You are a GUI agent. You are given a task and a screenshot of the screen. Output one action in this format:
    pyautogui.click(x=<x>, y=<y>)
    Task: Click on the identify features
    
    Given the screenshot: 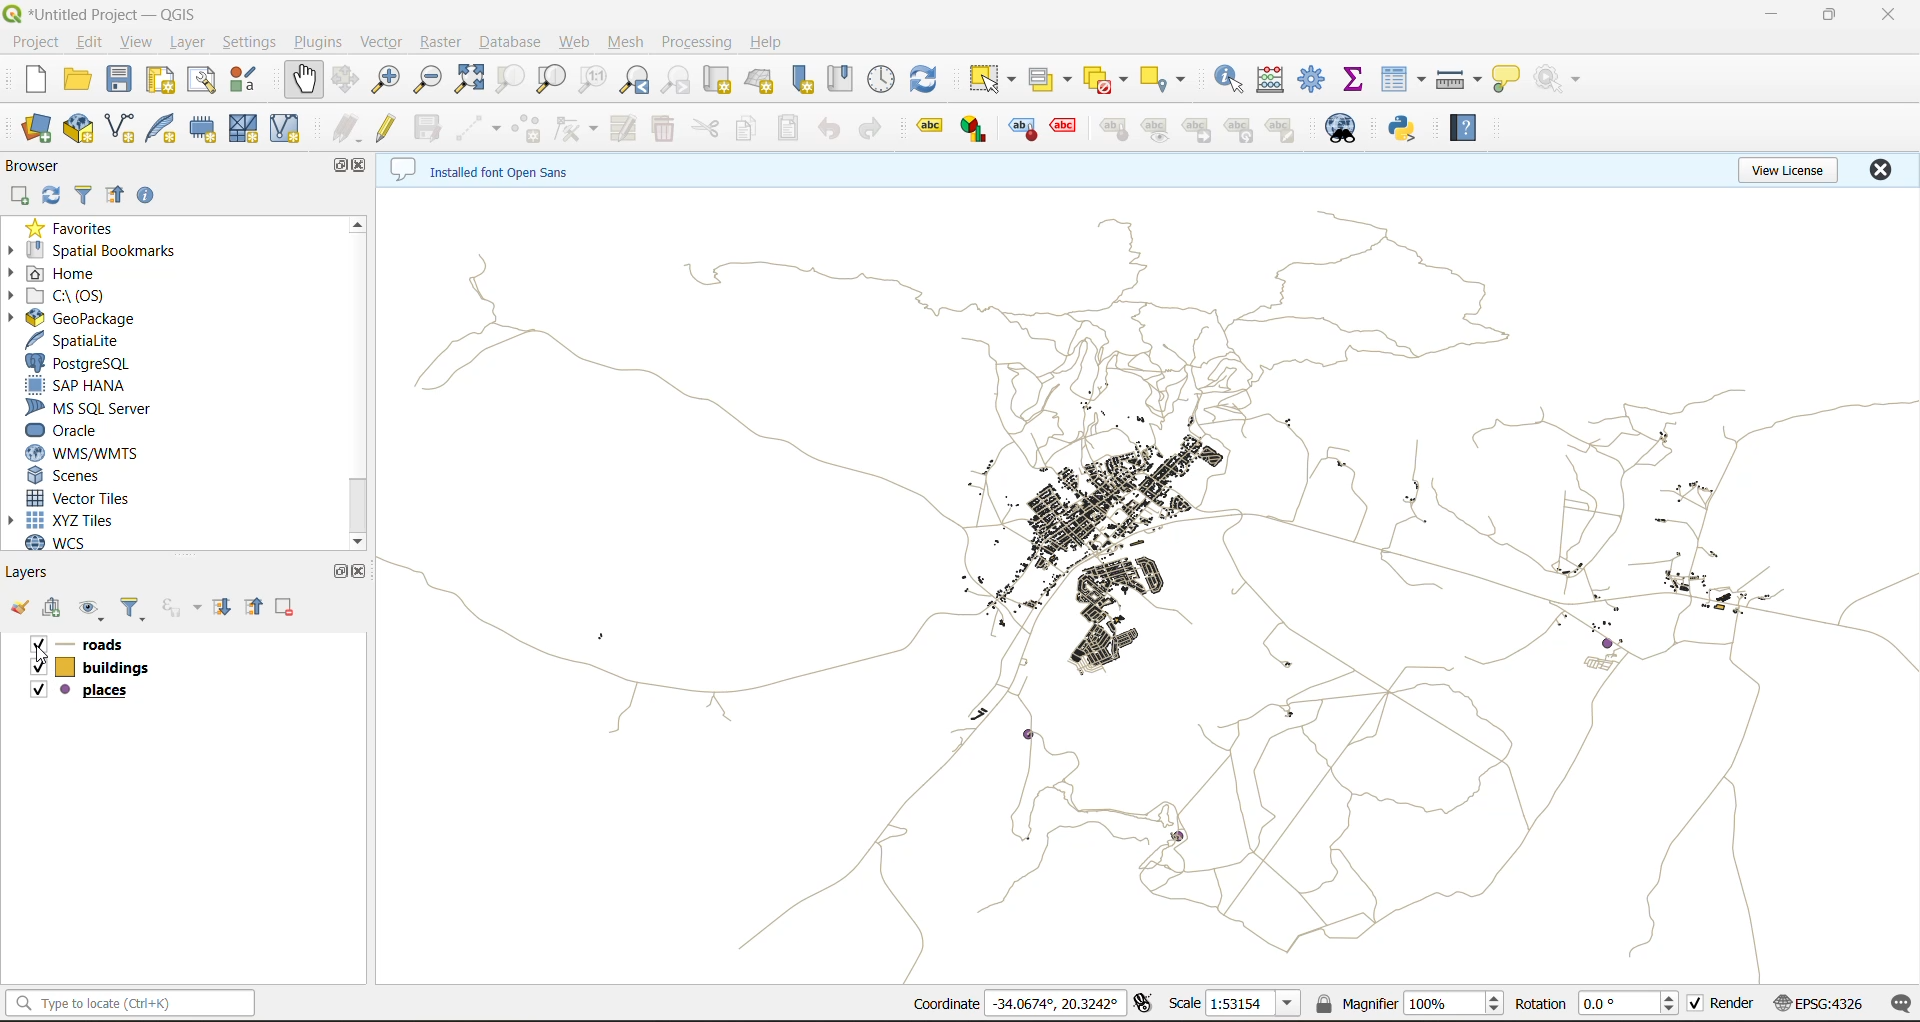 What is the action you would take?
    pyautogui.click(x=1235, y=78)
    